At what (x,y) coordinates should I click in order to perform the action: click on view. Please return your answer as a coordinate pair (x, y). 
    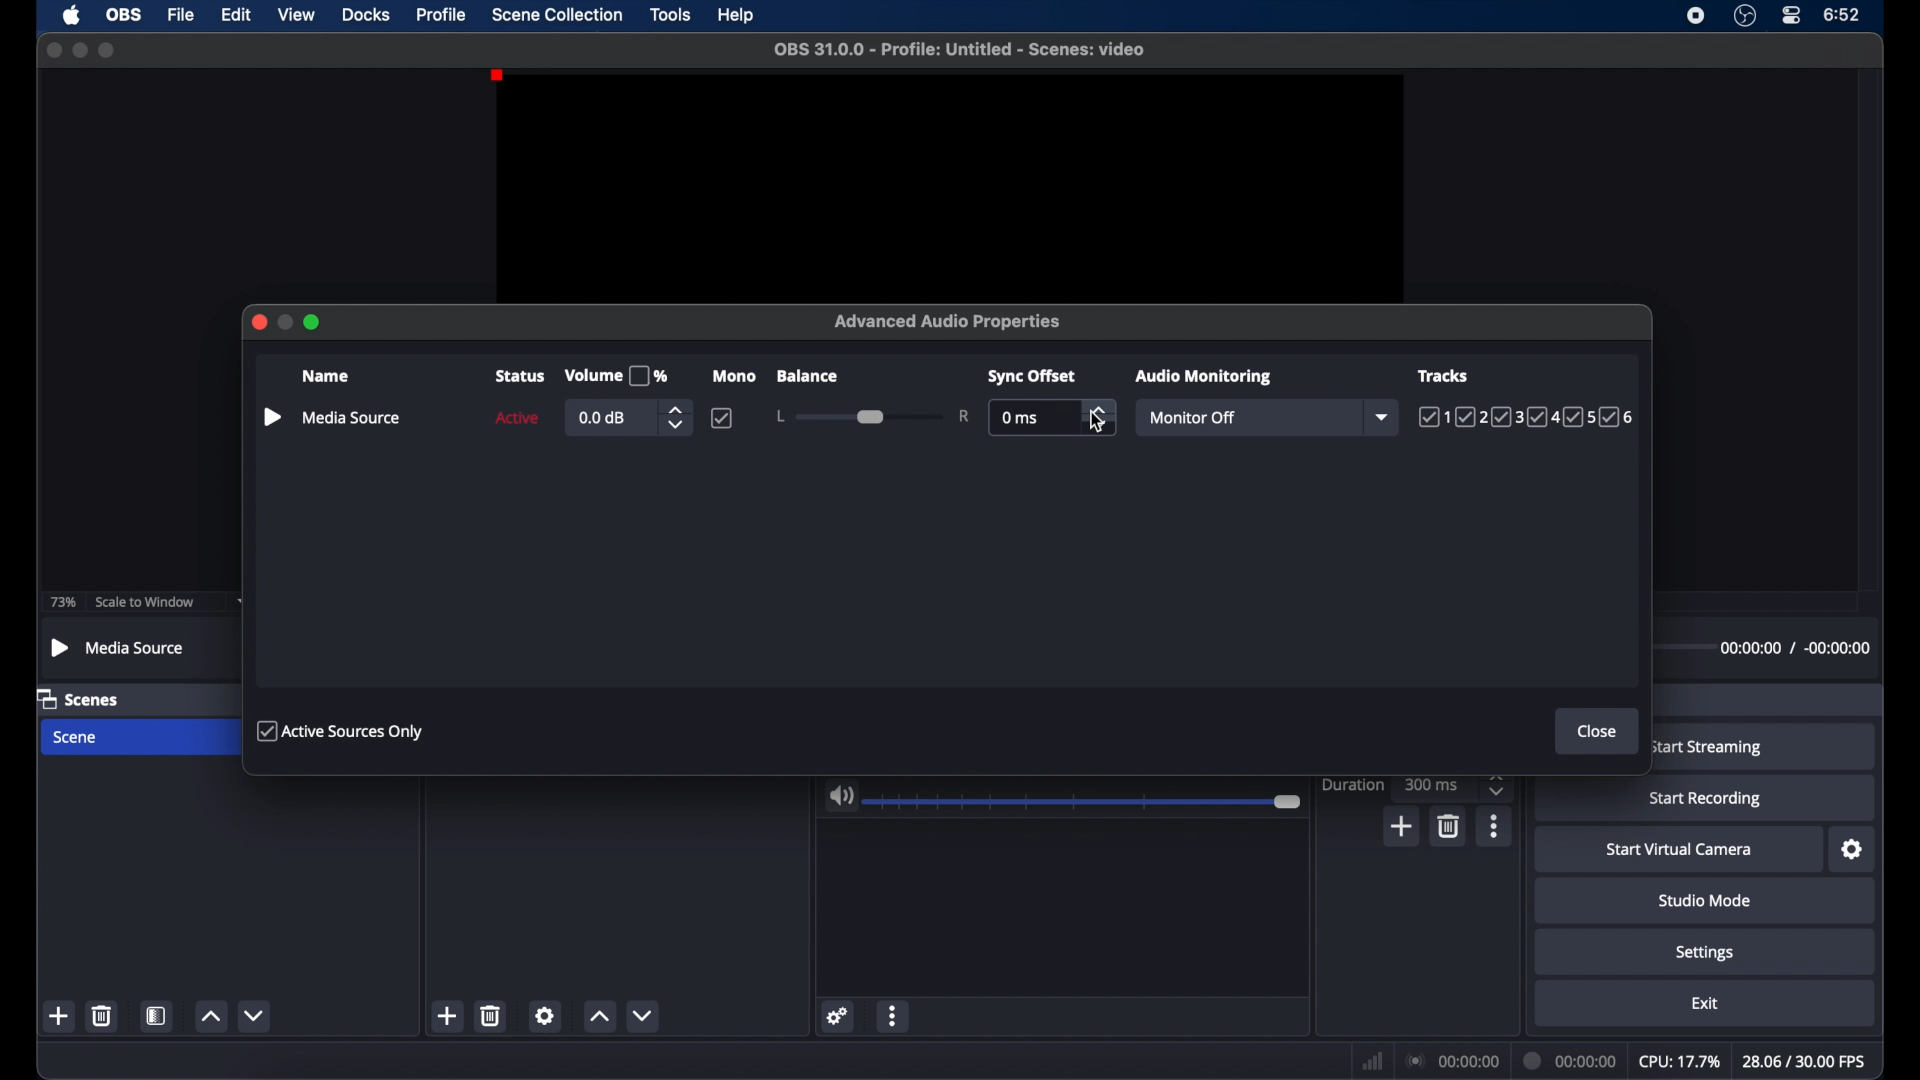
    Looking at the image, I should click on (296, 15).